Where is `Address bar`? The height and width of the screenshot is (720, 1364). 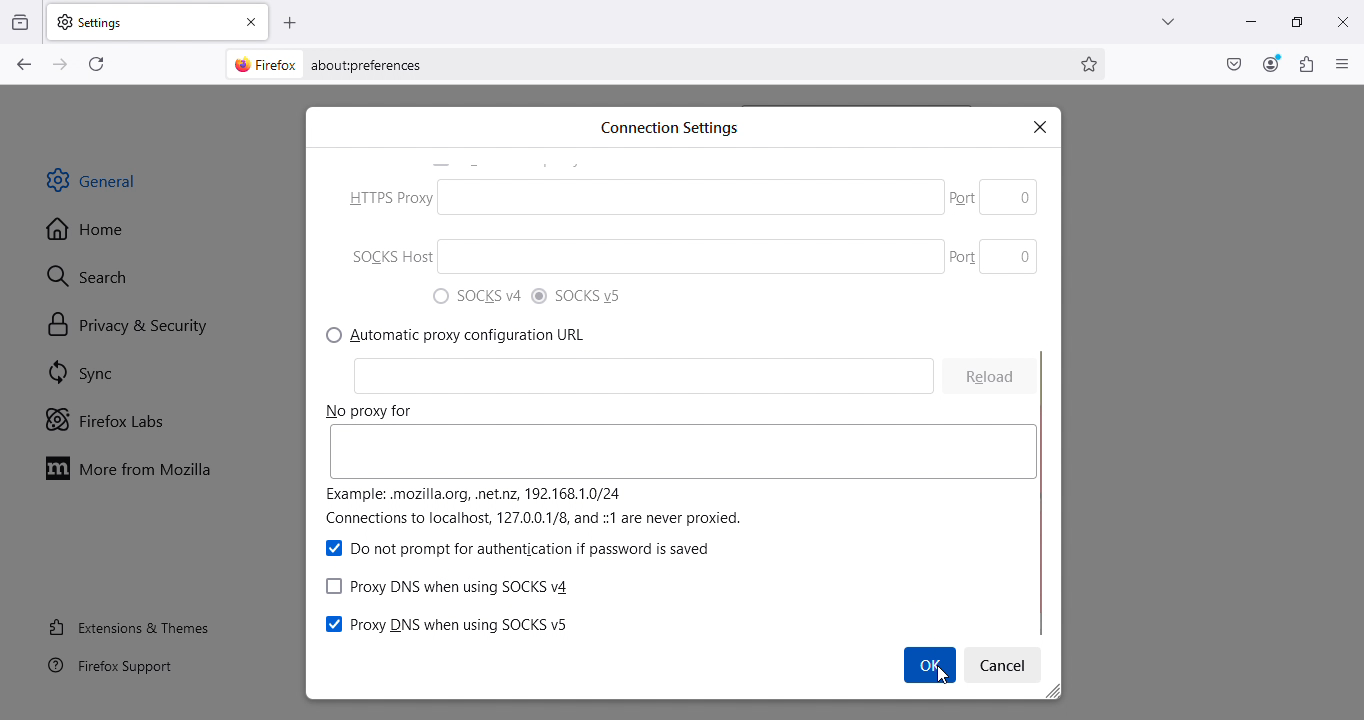
Address bar is located at coordinates (690, 64).